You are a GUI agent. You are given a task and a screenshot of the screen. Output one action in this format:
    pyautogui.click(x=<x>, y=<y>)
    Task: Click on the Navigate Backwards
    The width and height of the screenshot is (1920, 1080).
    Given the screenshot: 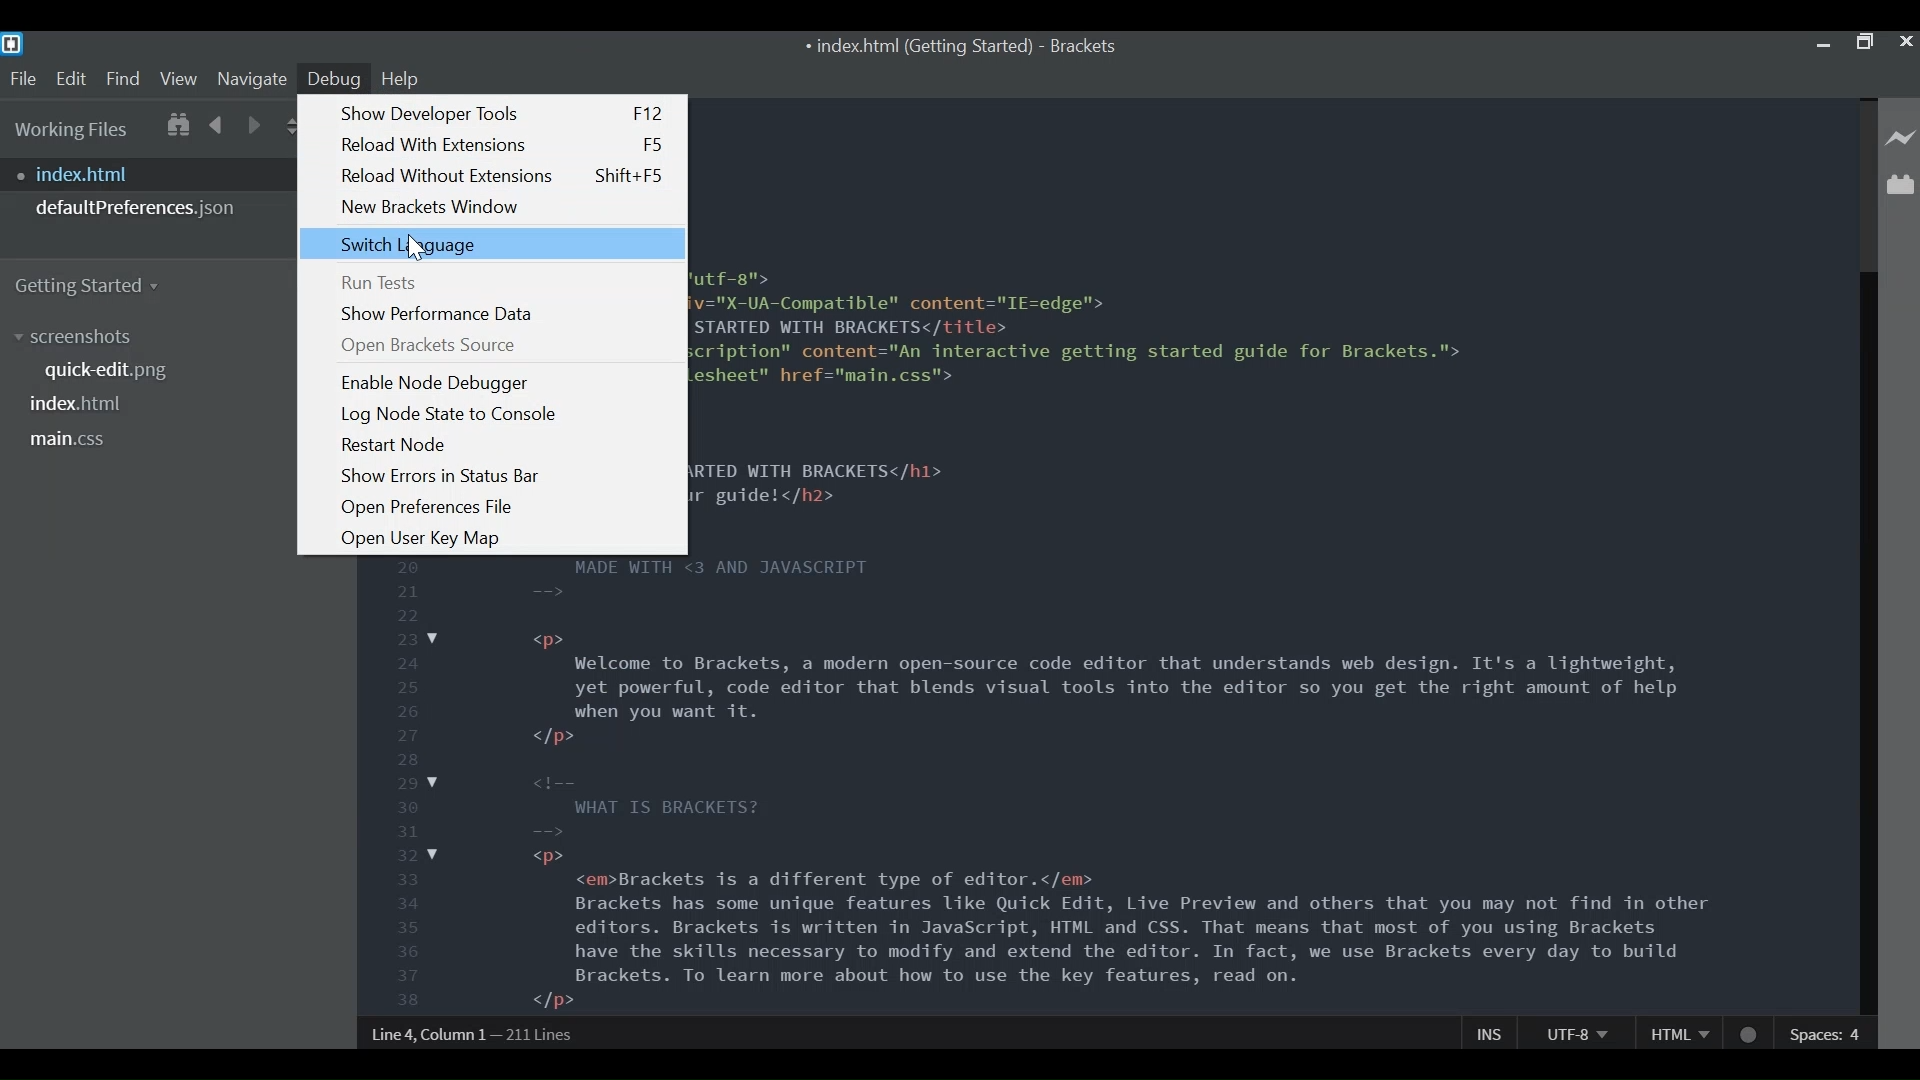 What is the action you would take?
    pyautogui.click(x=217, y=122)
    